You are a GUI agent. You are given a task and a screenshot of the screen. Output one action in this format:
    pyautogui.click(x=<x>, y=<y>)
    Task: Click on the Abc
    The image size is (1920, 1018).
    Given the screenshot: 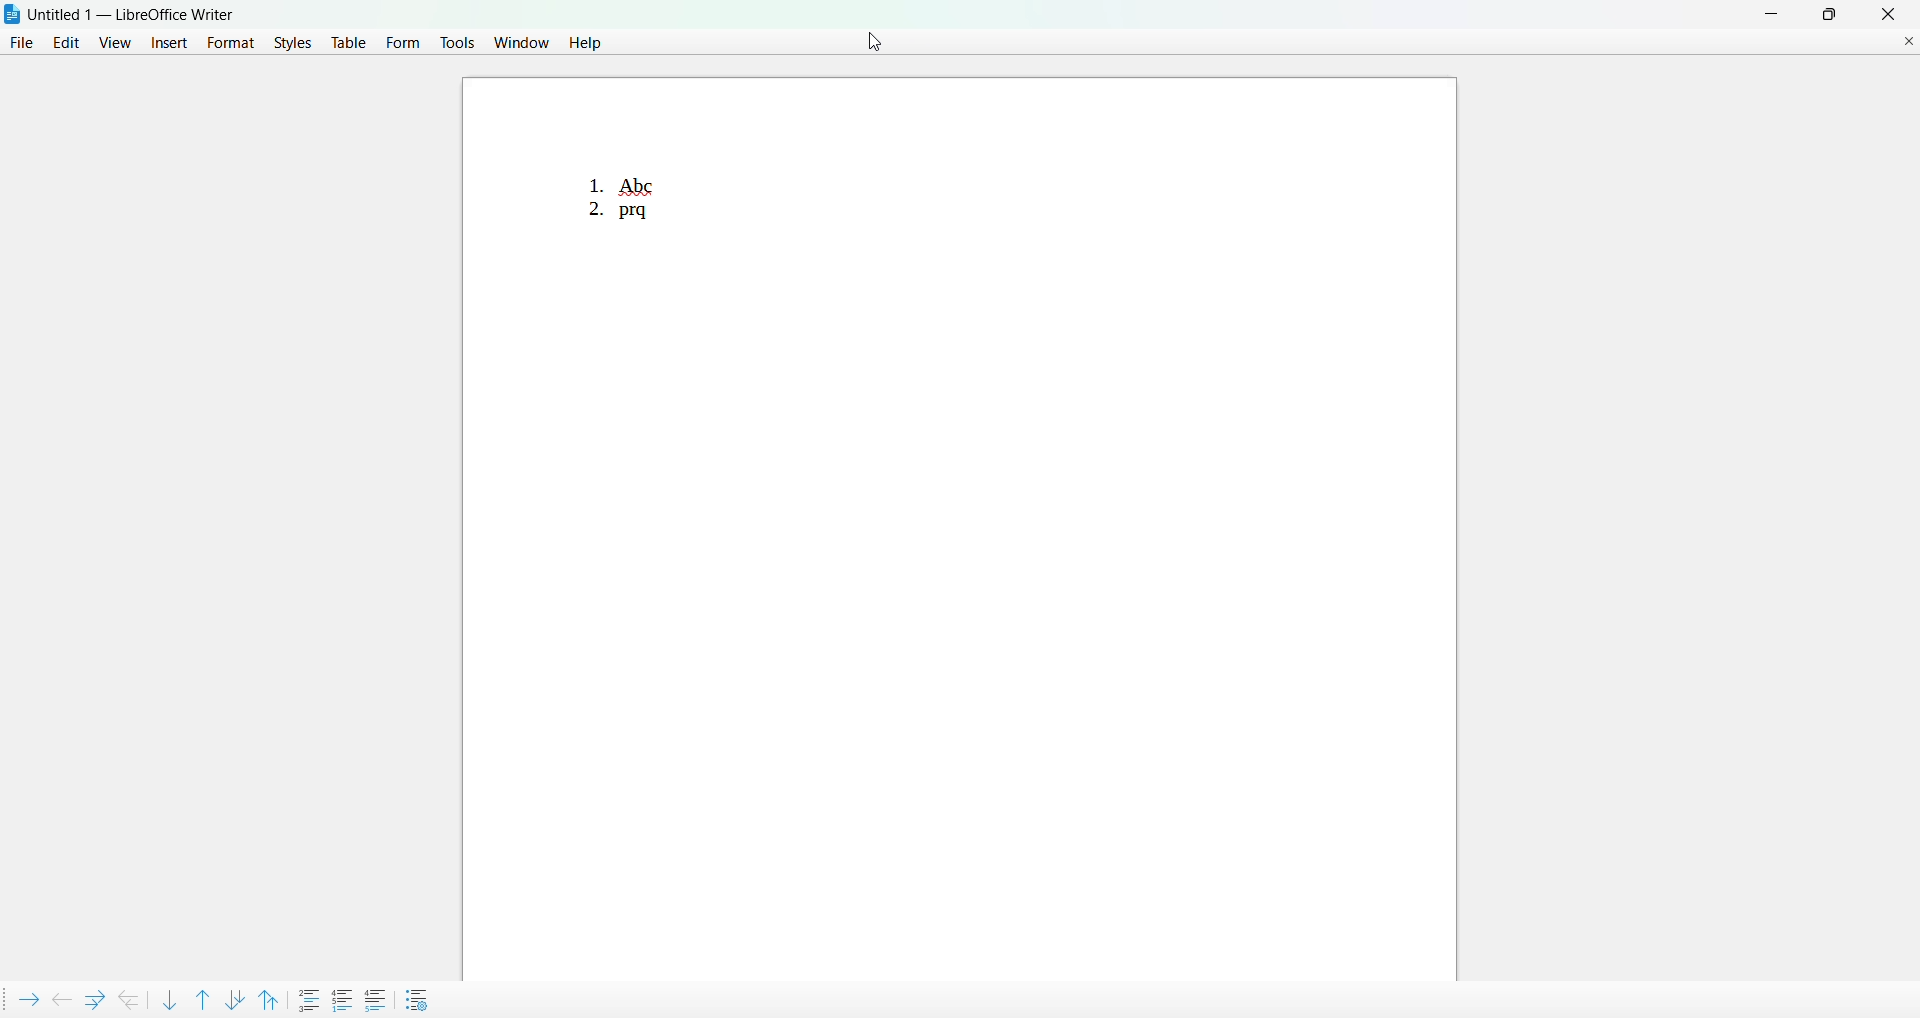 What is the action you would take?
    pyautogui.click(x=652, y=182)
    